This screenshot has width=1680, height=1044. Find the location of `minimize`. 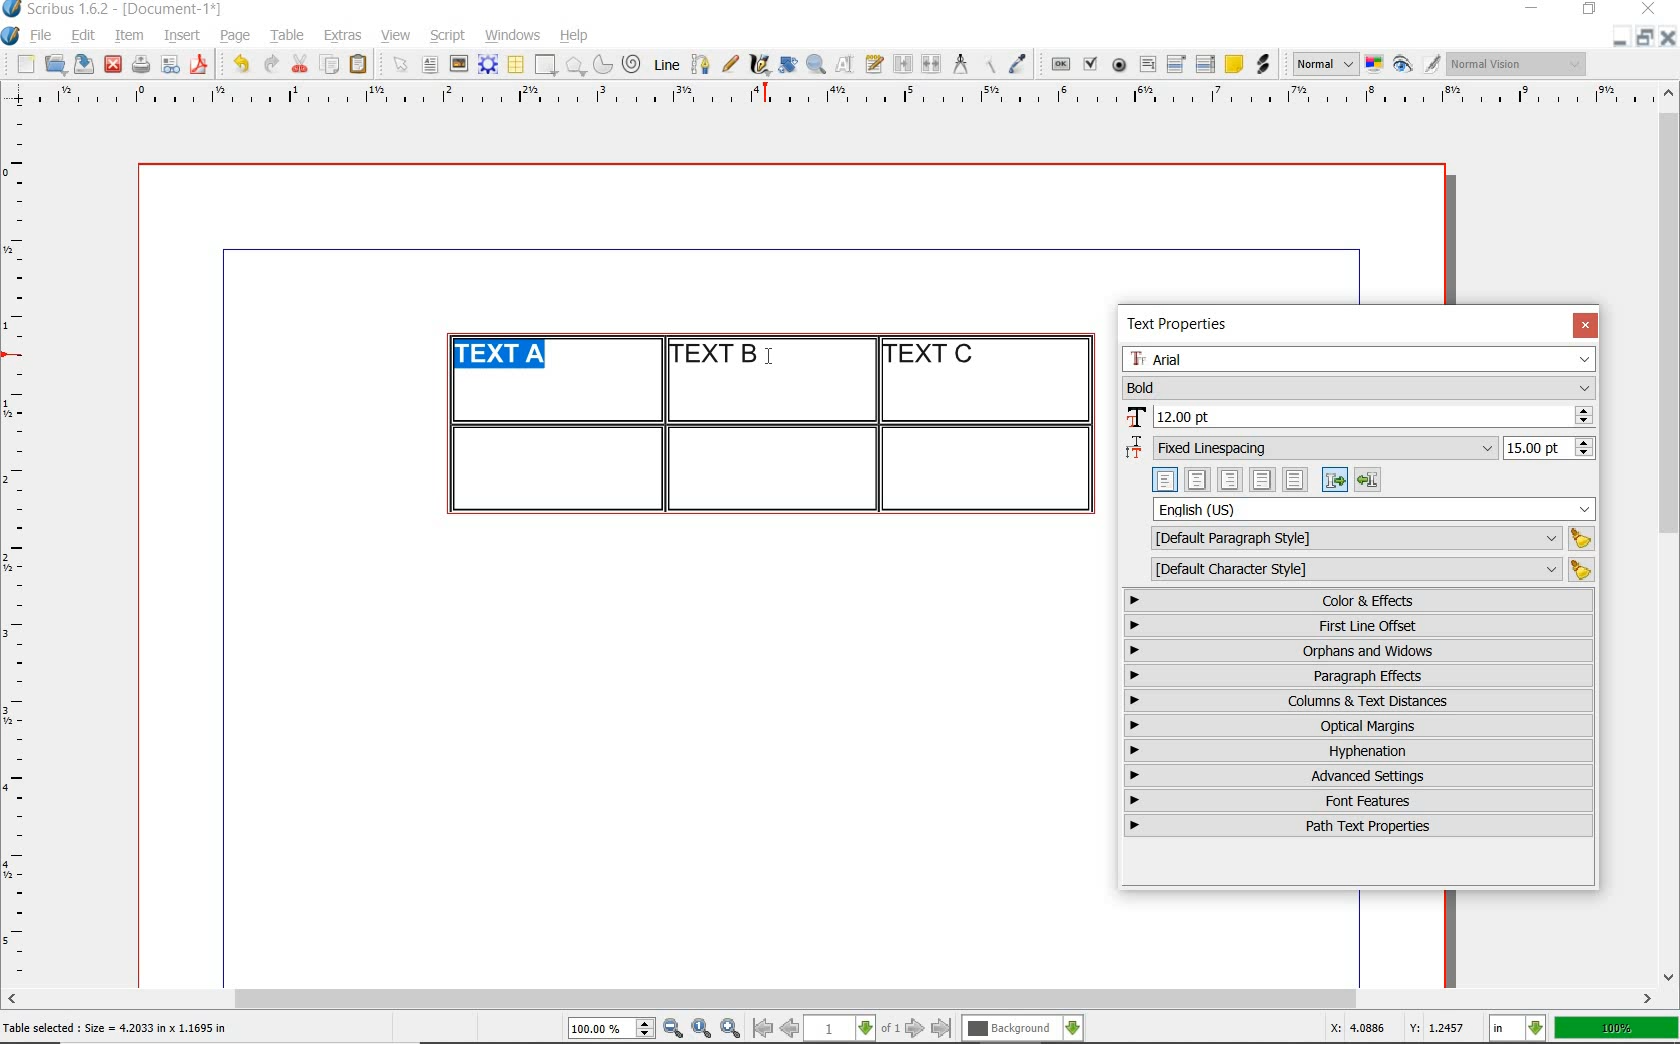

minimize is located at coordinates (1534, 10).